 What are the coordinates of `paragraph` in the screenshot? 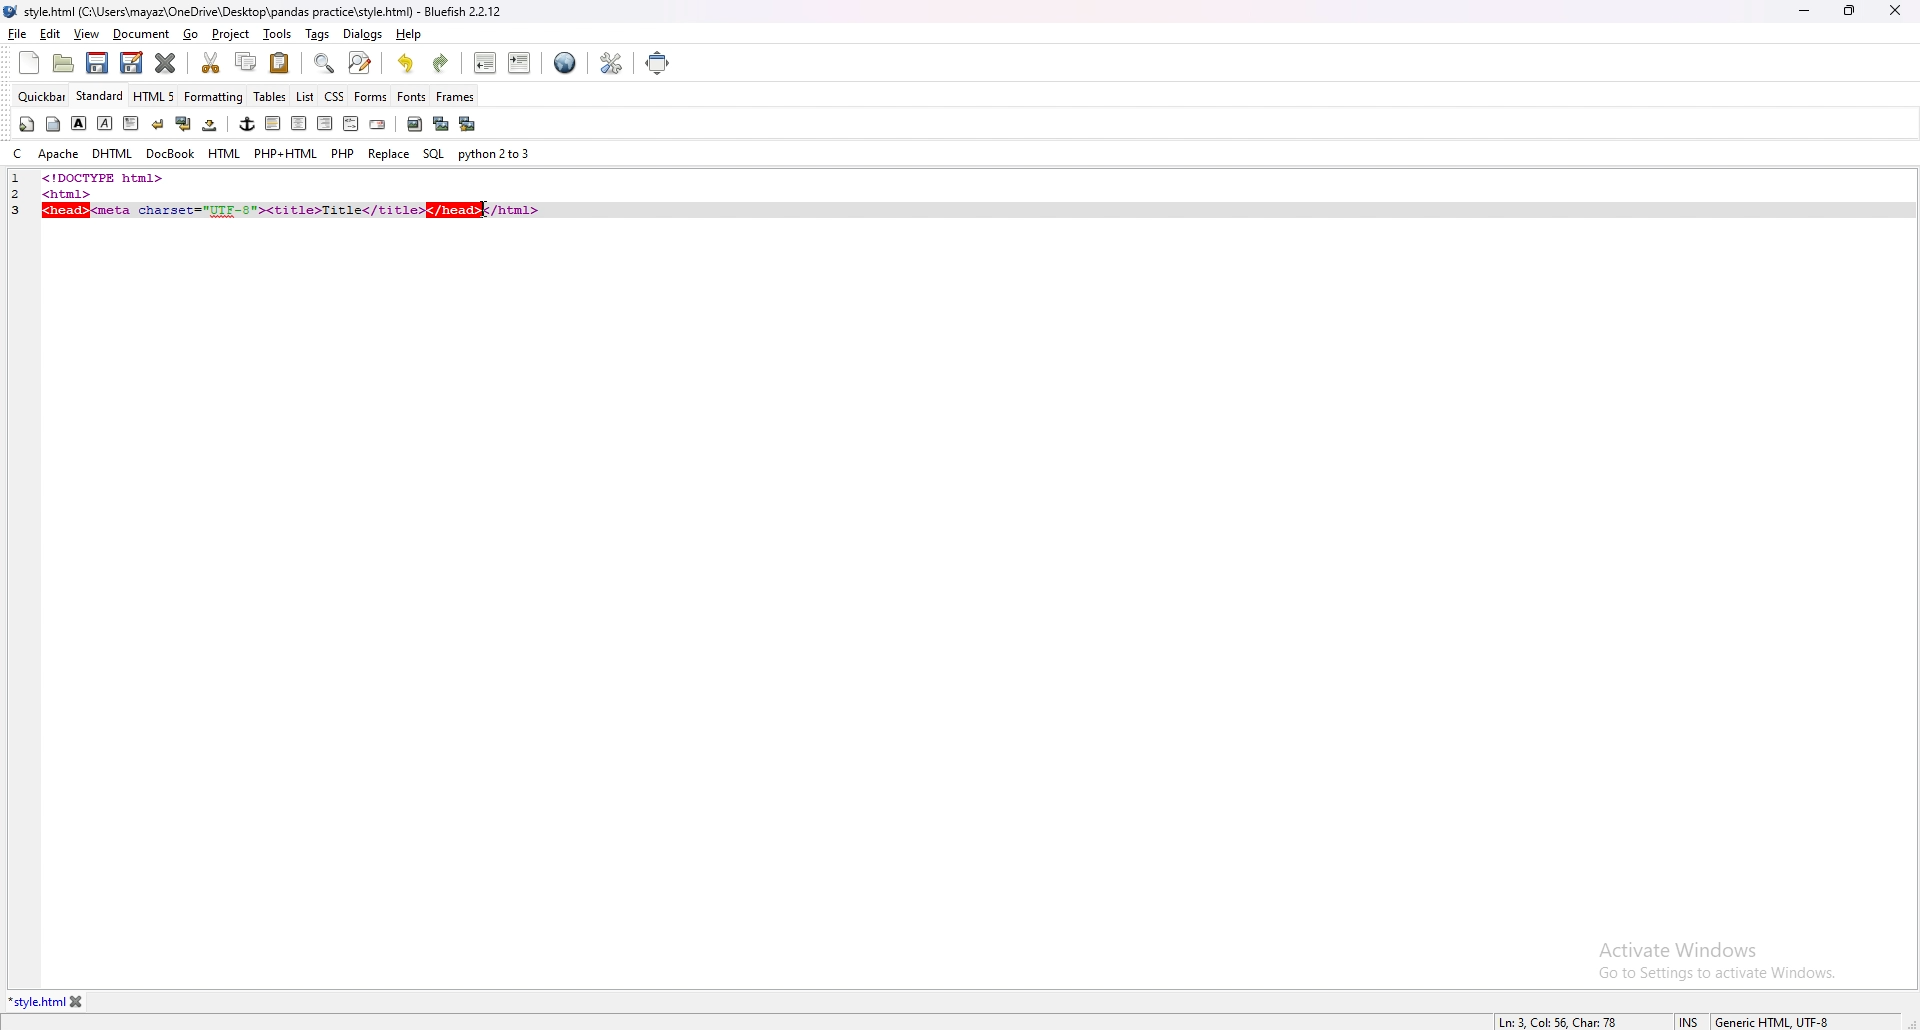 It's located at (129, 122).